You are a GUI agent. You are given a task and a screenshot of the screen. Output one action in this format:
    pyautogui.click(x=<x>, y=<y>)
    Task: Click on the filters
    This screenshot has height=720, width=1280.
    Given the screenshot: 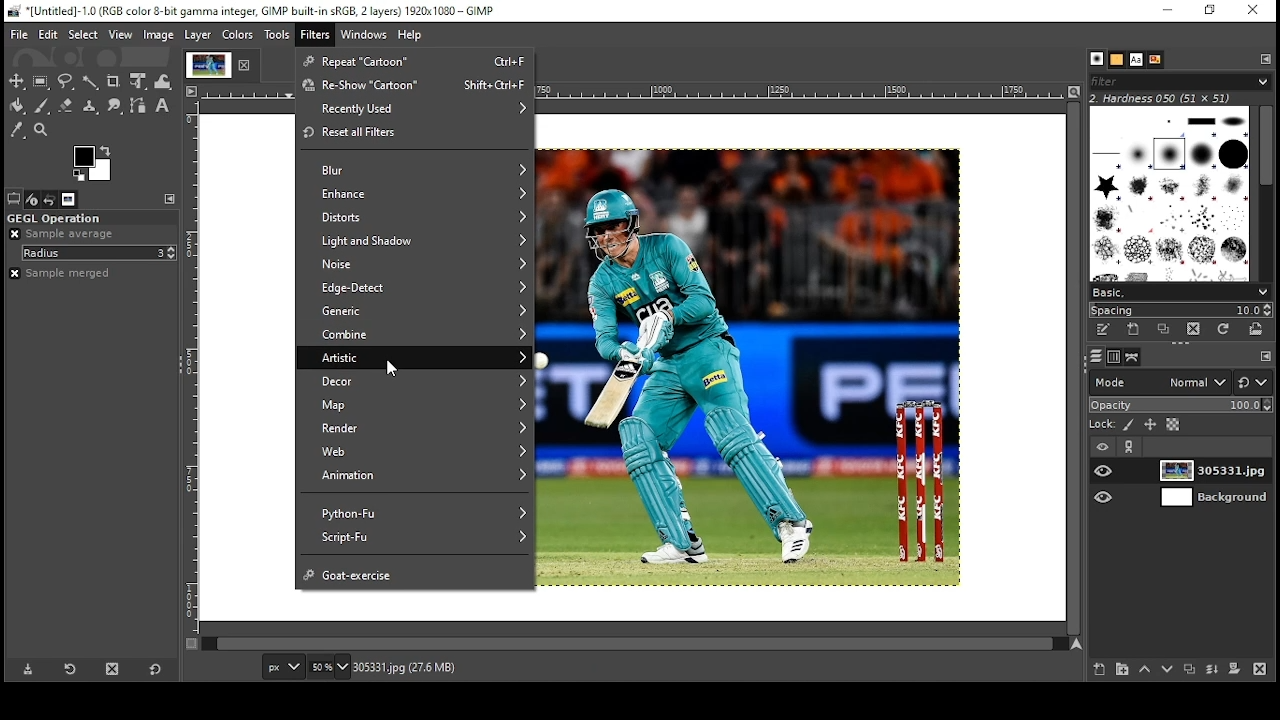 What is the action you would take?
    pyautogui.click(x=315, y=35)
    